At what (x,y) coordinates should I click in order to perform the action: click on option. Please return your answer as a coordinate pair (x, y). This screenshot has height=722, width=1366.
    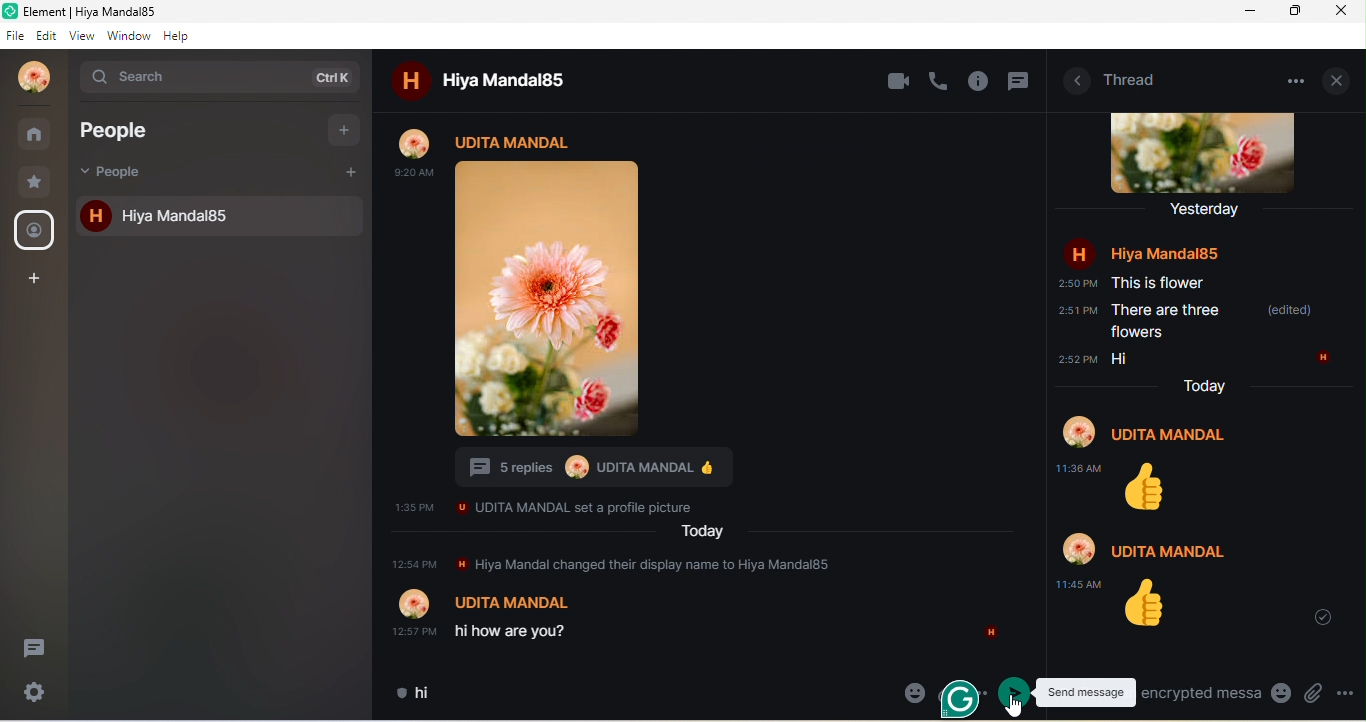
    Looking at the image, I should click on (1301, 78).